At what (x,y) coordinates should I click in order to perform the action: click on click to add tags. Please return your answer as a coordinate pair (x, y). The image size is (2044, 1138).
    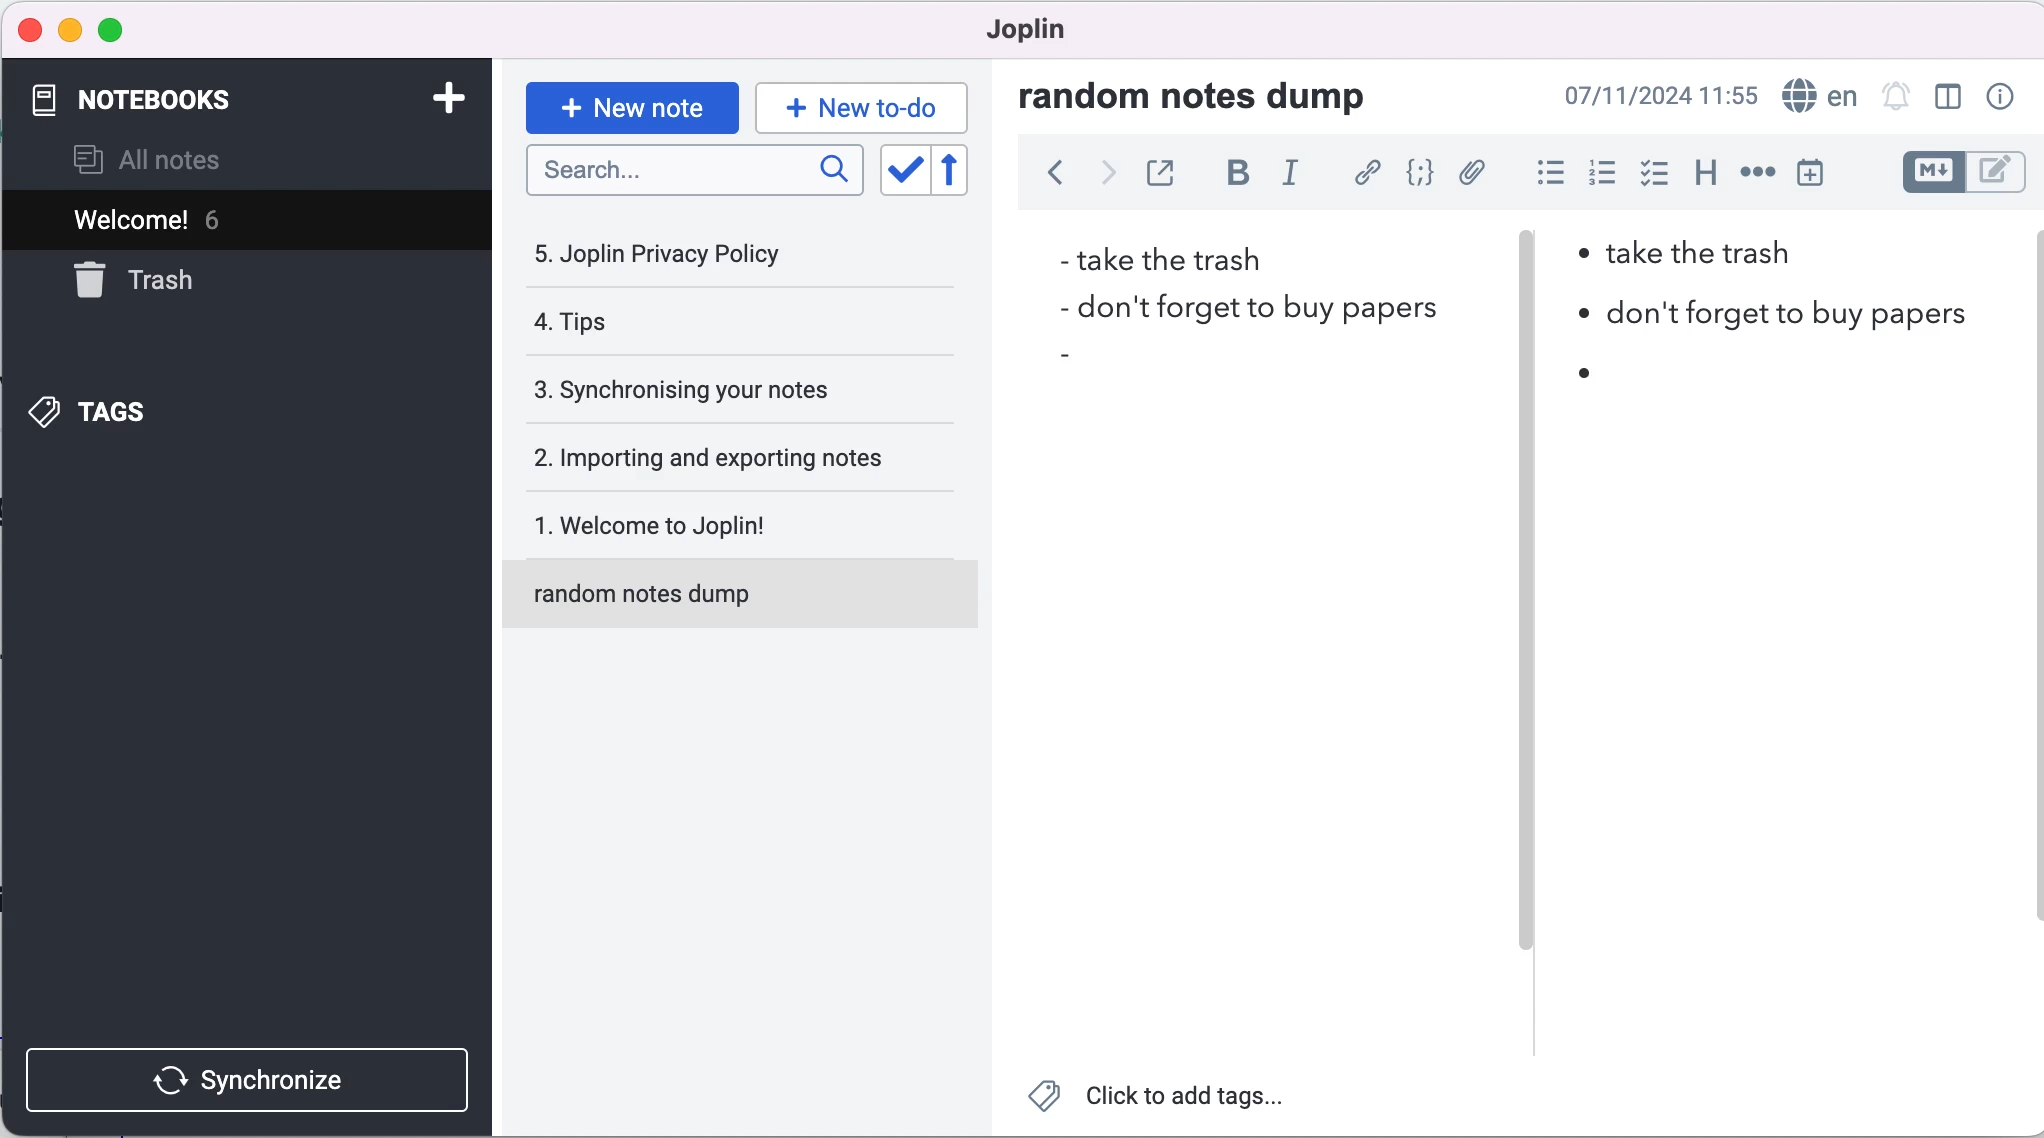
    Looking at the image, I should click on (1166, 1100).